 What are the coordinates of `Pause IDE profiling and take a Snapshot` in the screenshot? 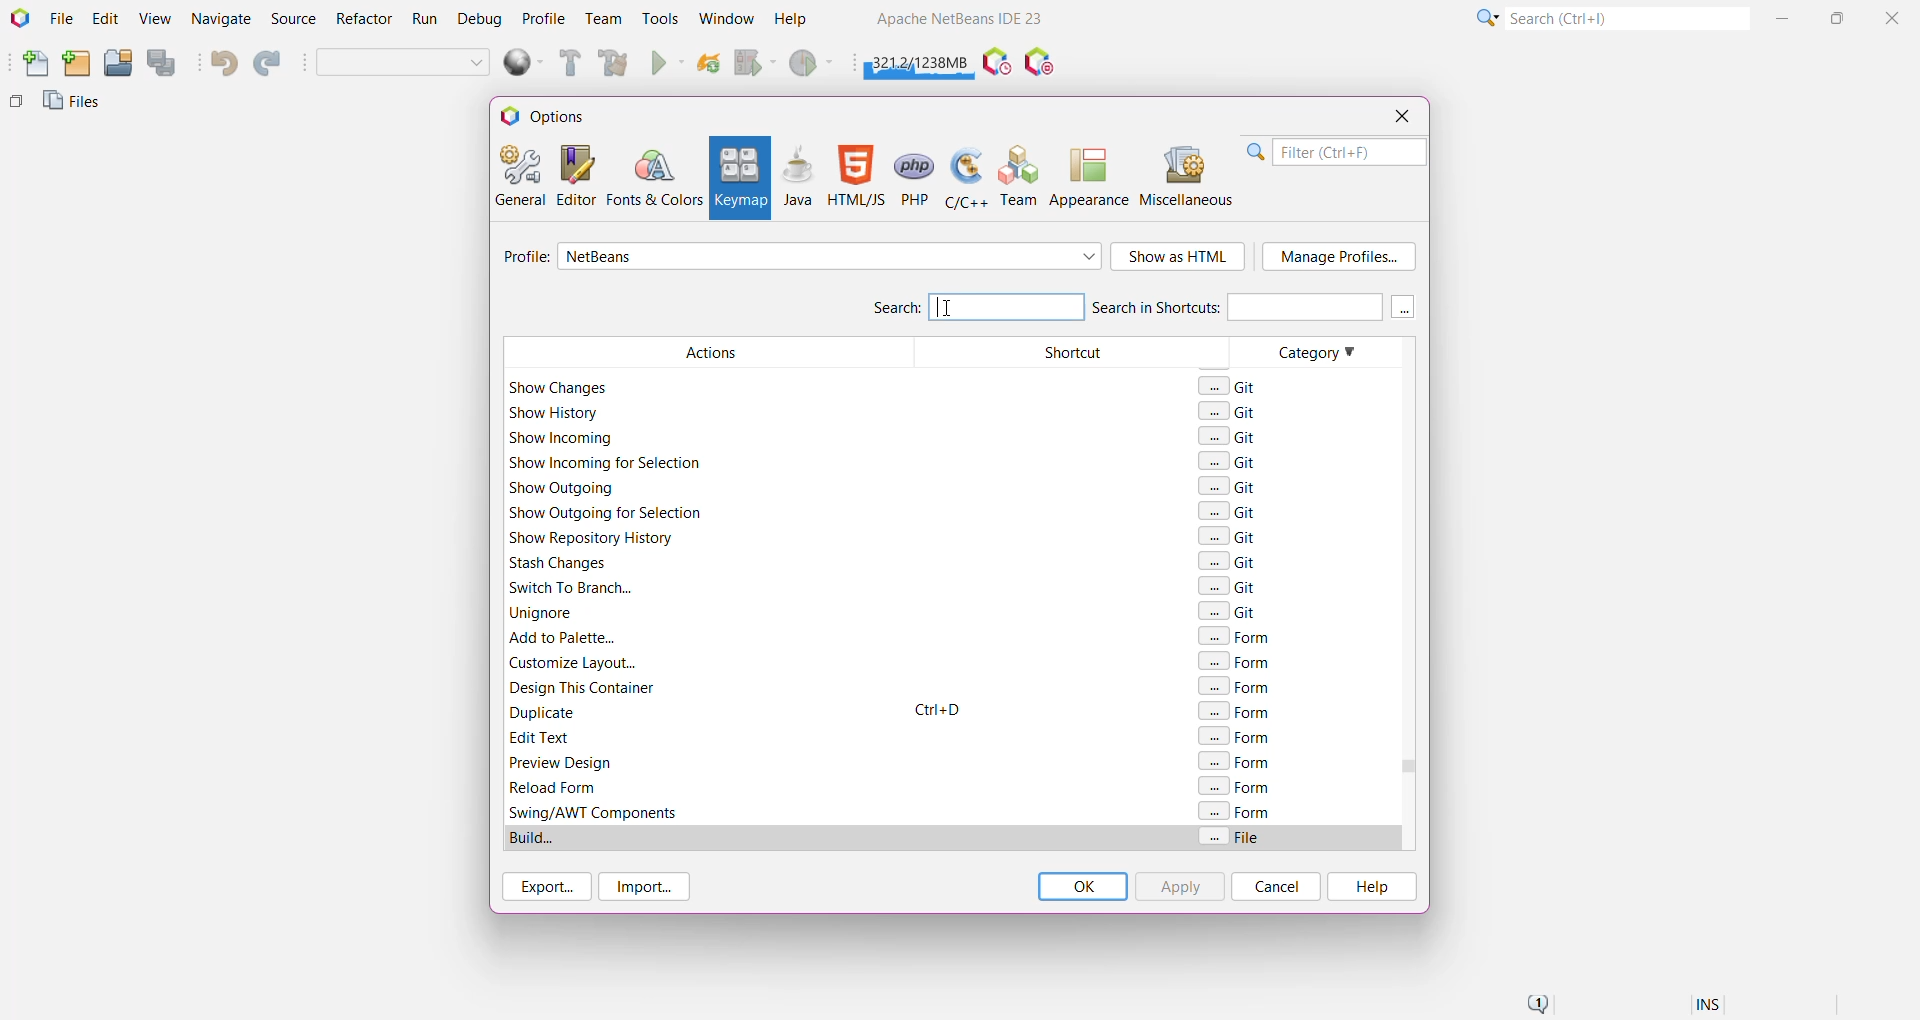 It's located at (997, 63).